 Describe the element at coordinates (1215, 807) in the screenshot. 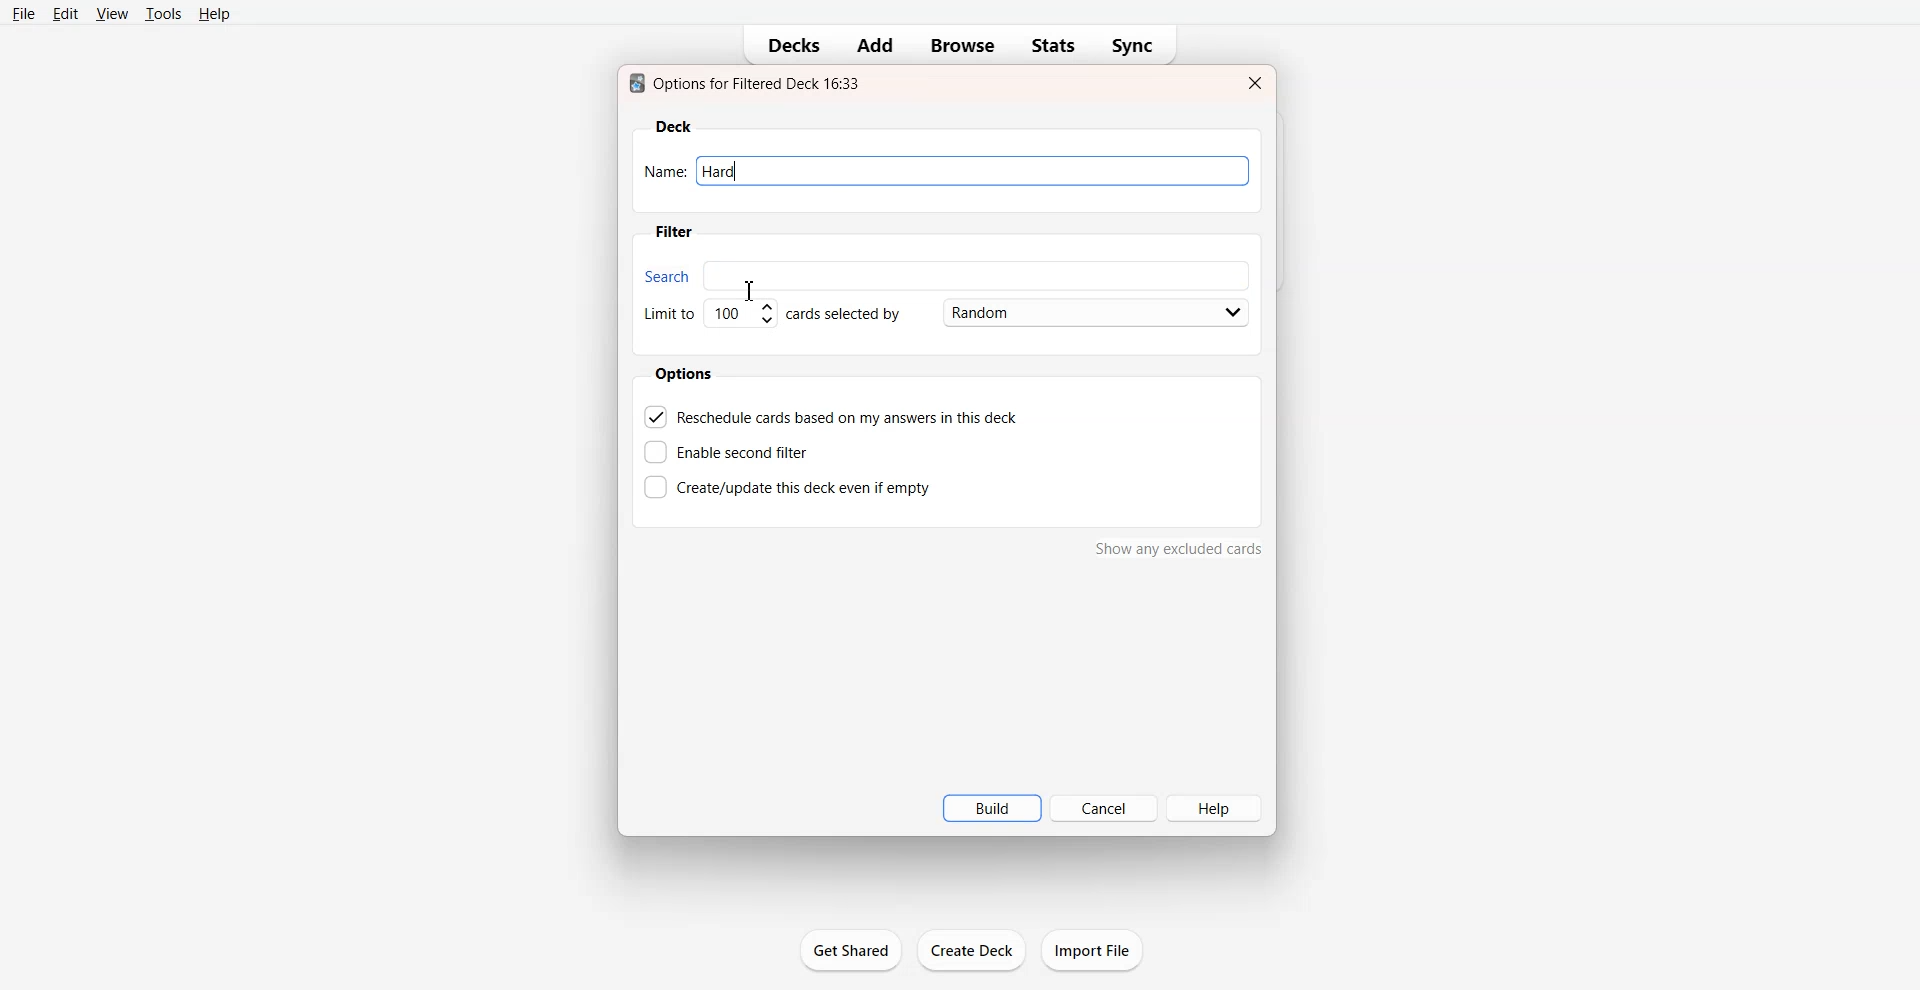

I see `Help` at that location.